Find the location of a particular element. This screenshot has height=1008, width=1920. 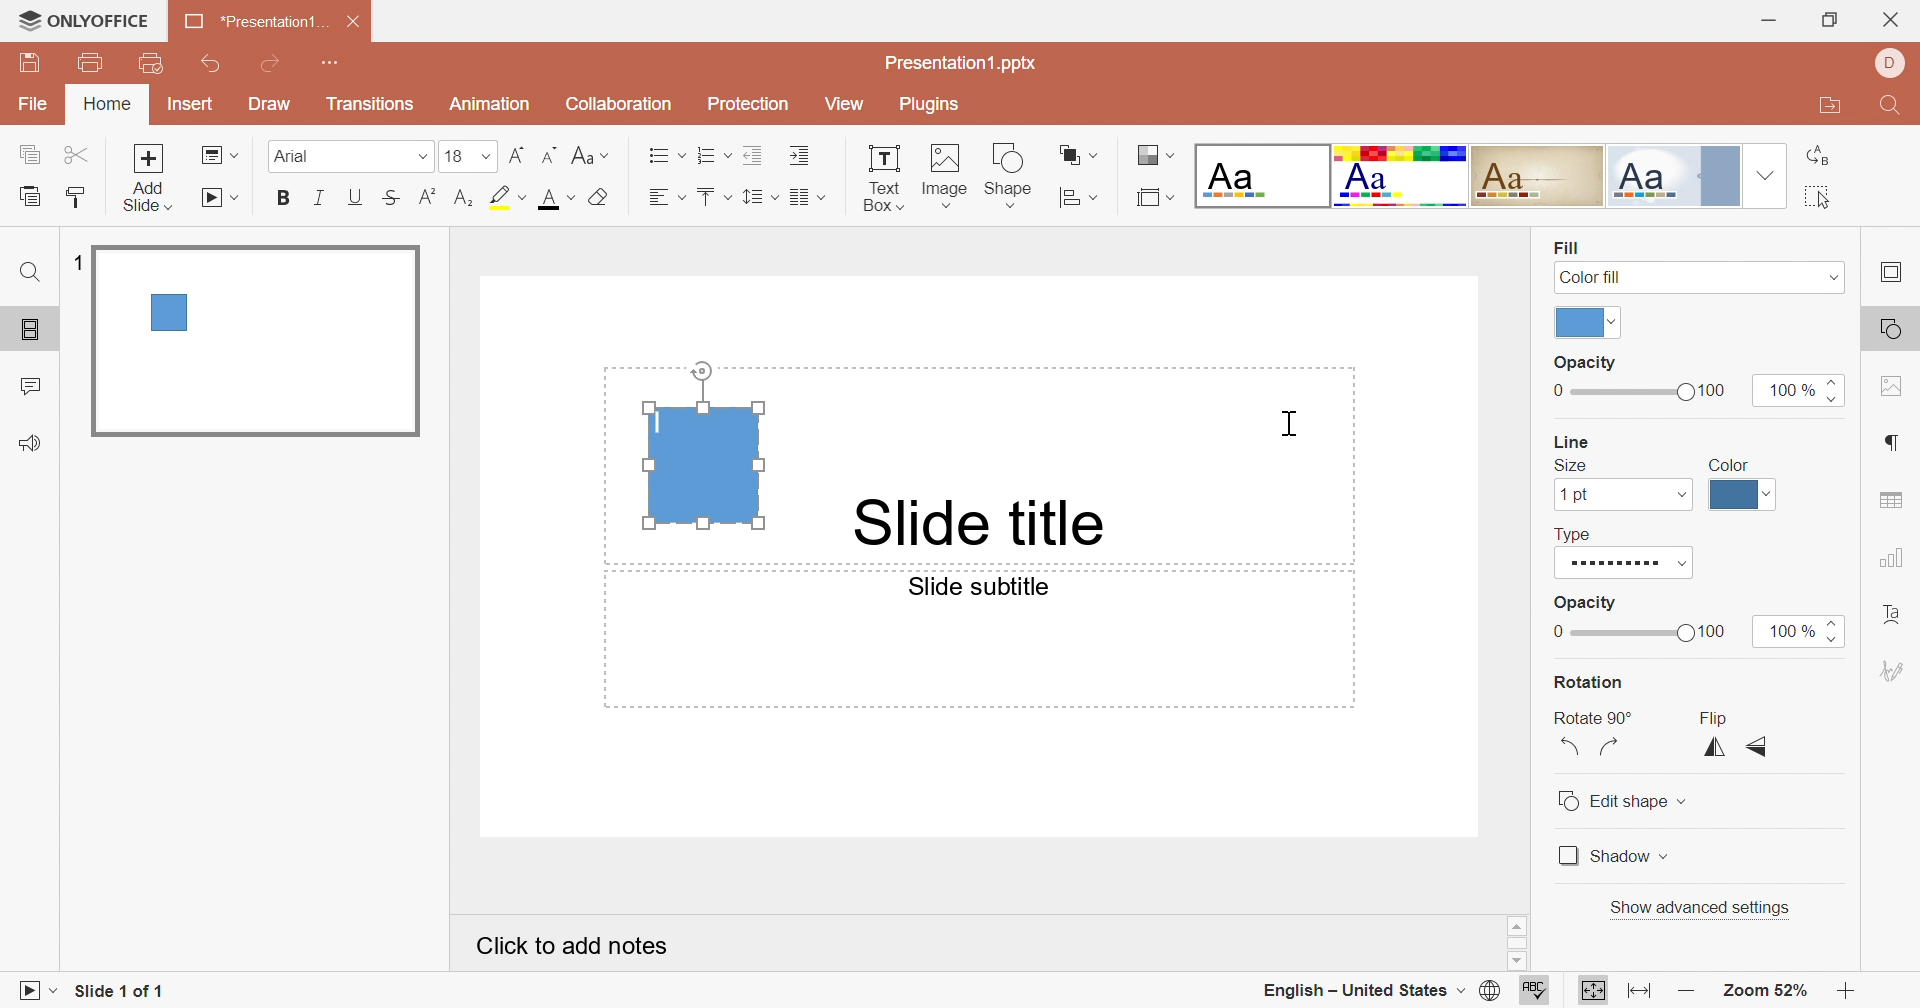

Select All is located at coordinates (1819, 197).